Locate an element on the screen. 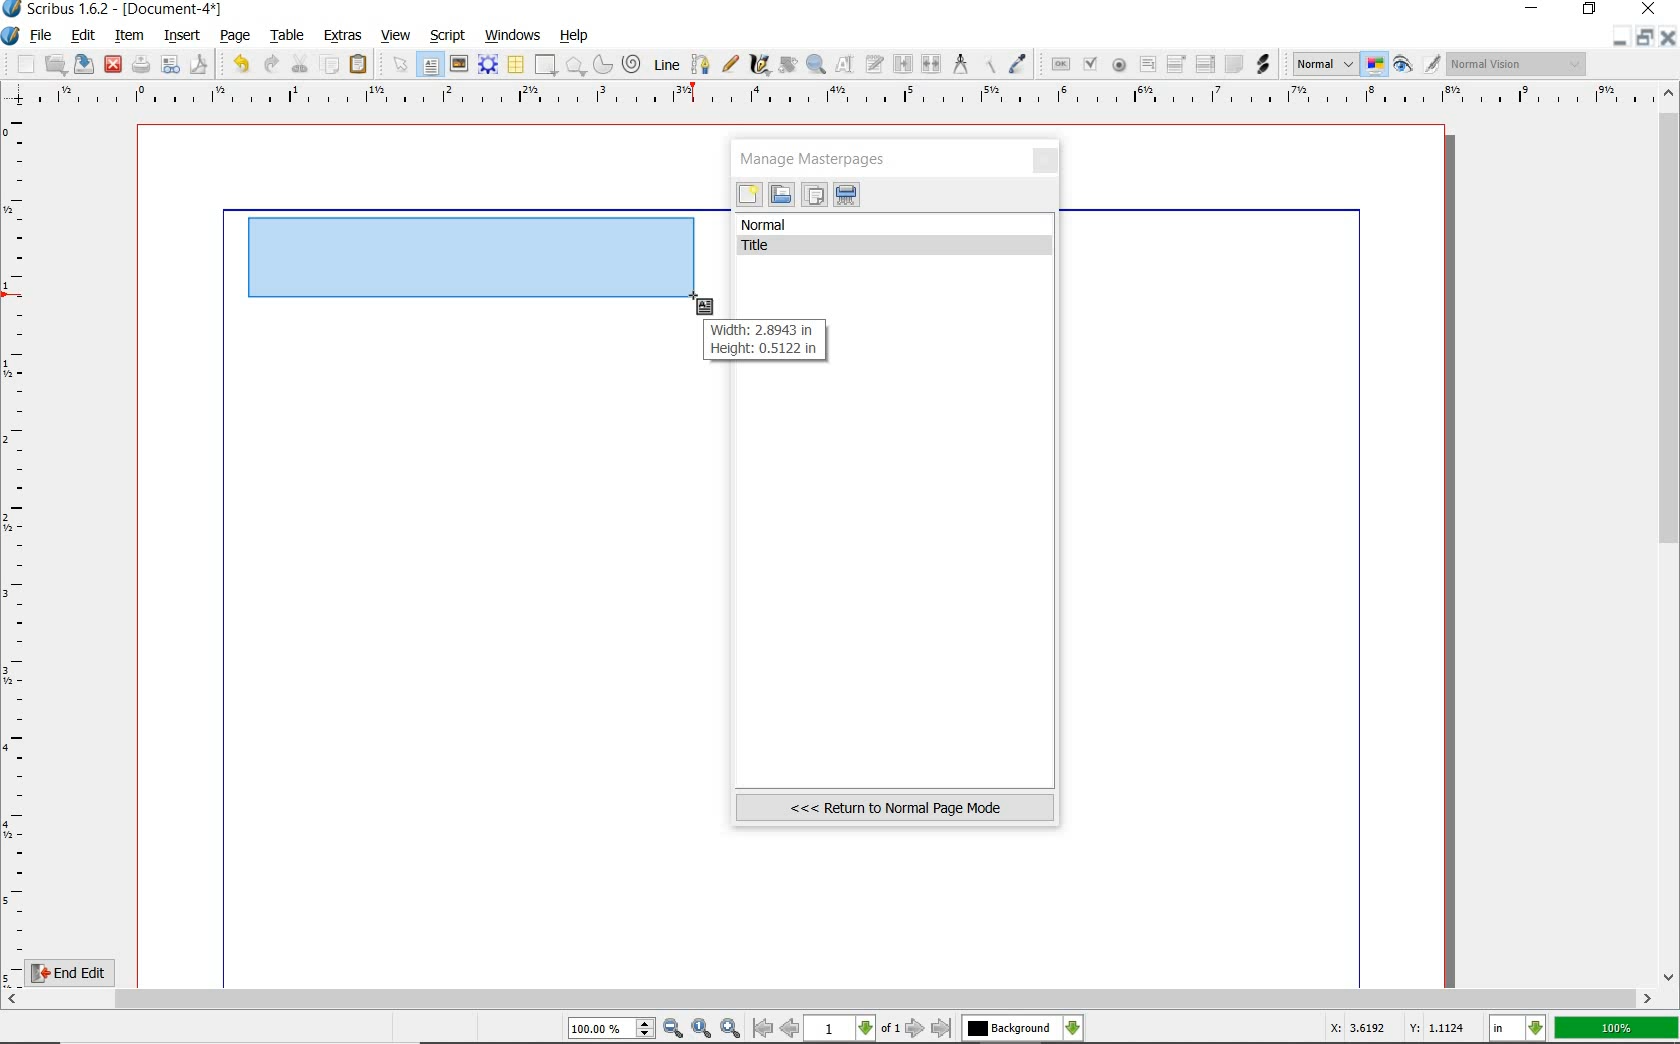 The image size is (1680, 1044). pdf radio button is located at coordinates (1118, 65).